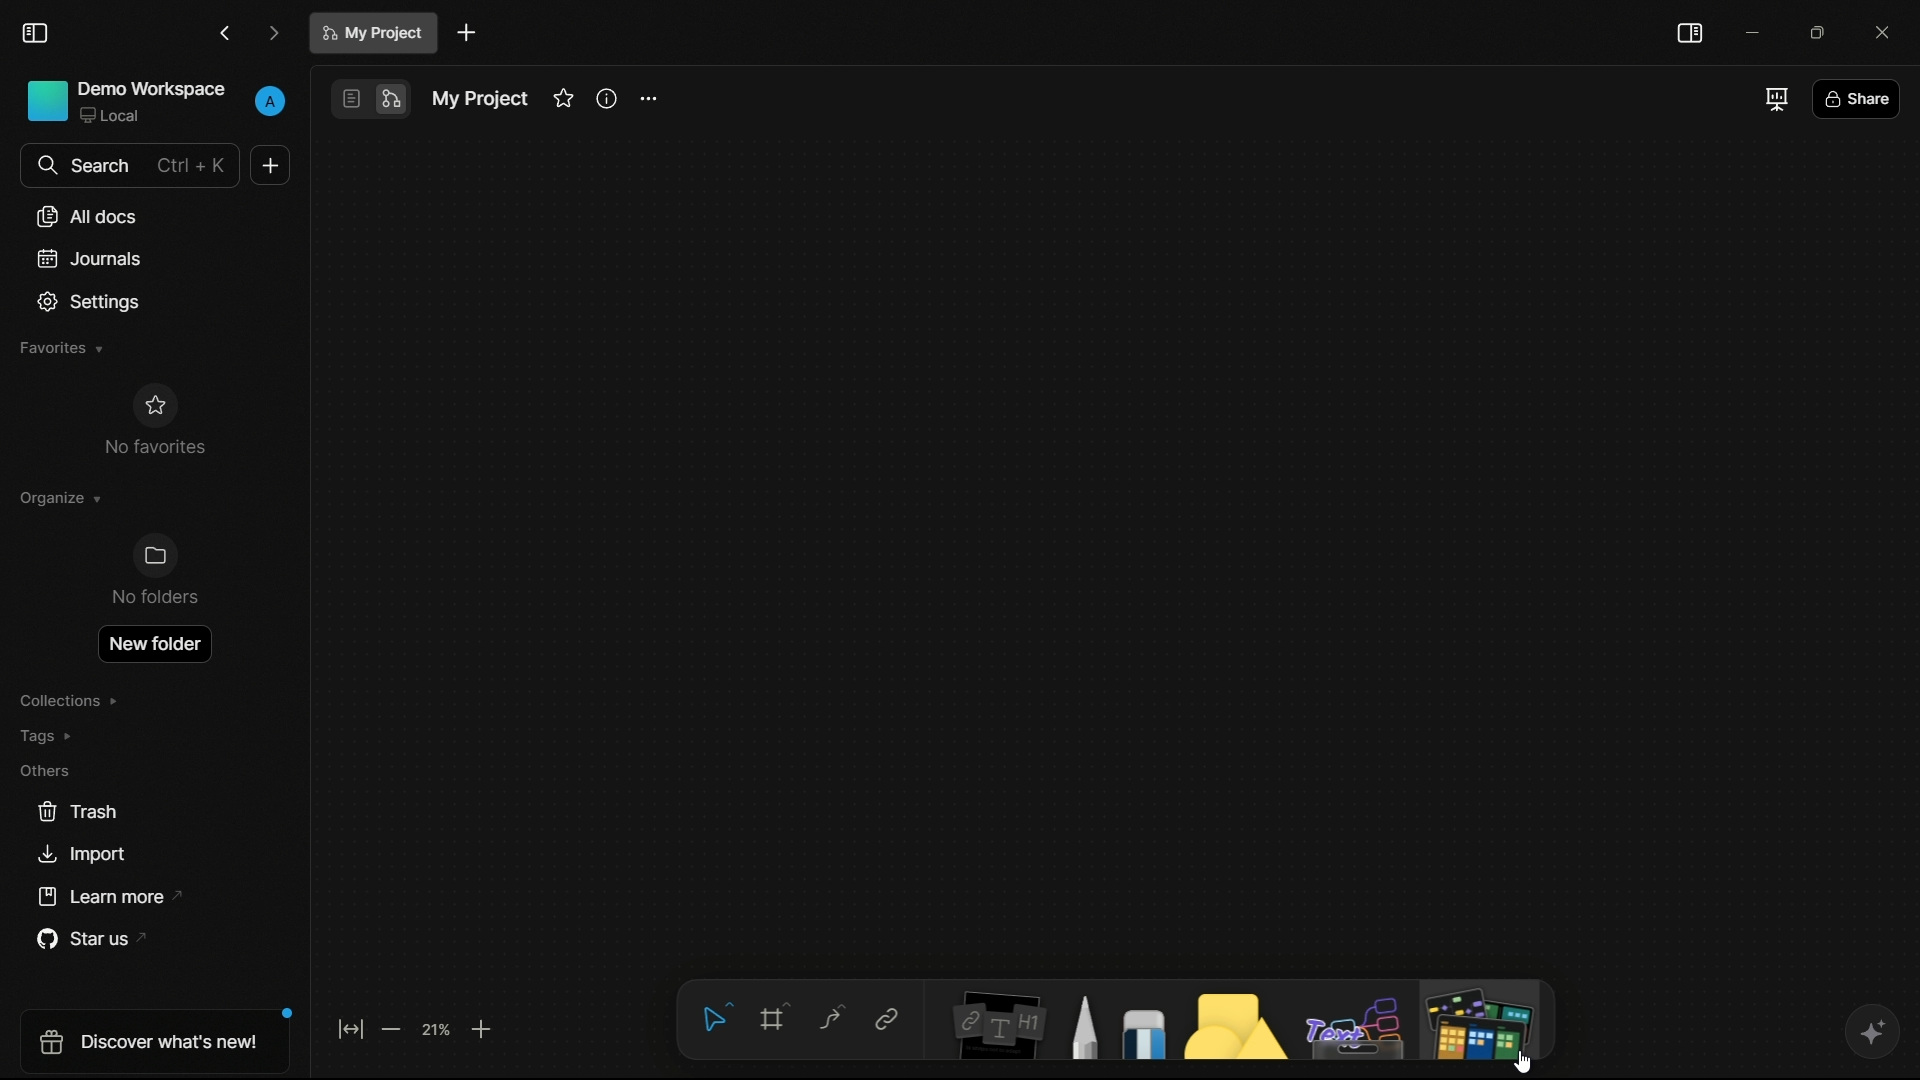 The height and width of the screenshot is (1080, 1920). Describe the element at coordinates (146, 1039) in the screenshot. I see `discover what's new` at that location.